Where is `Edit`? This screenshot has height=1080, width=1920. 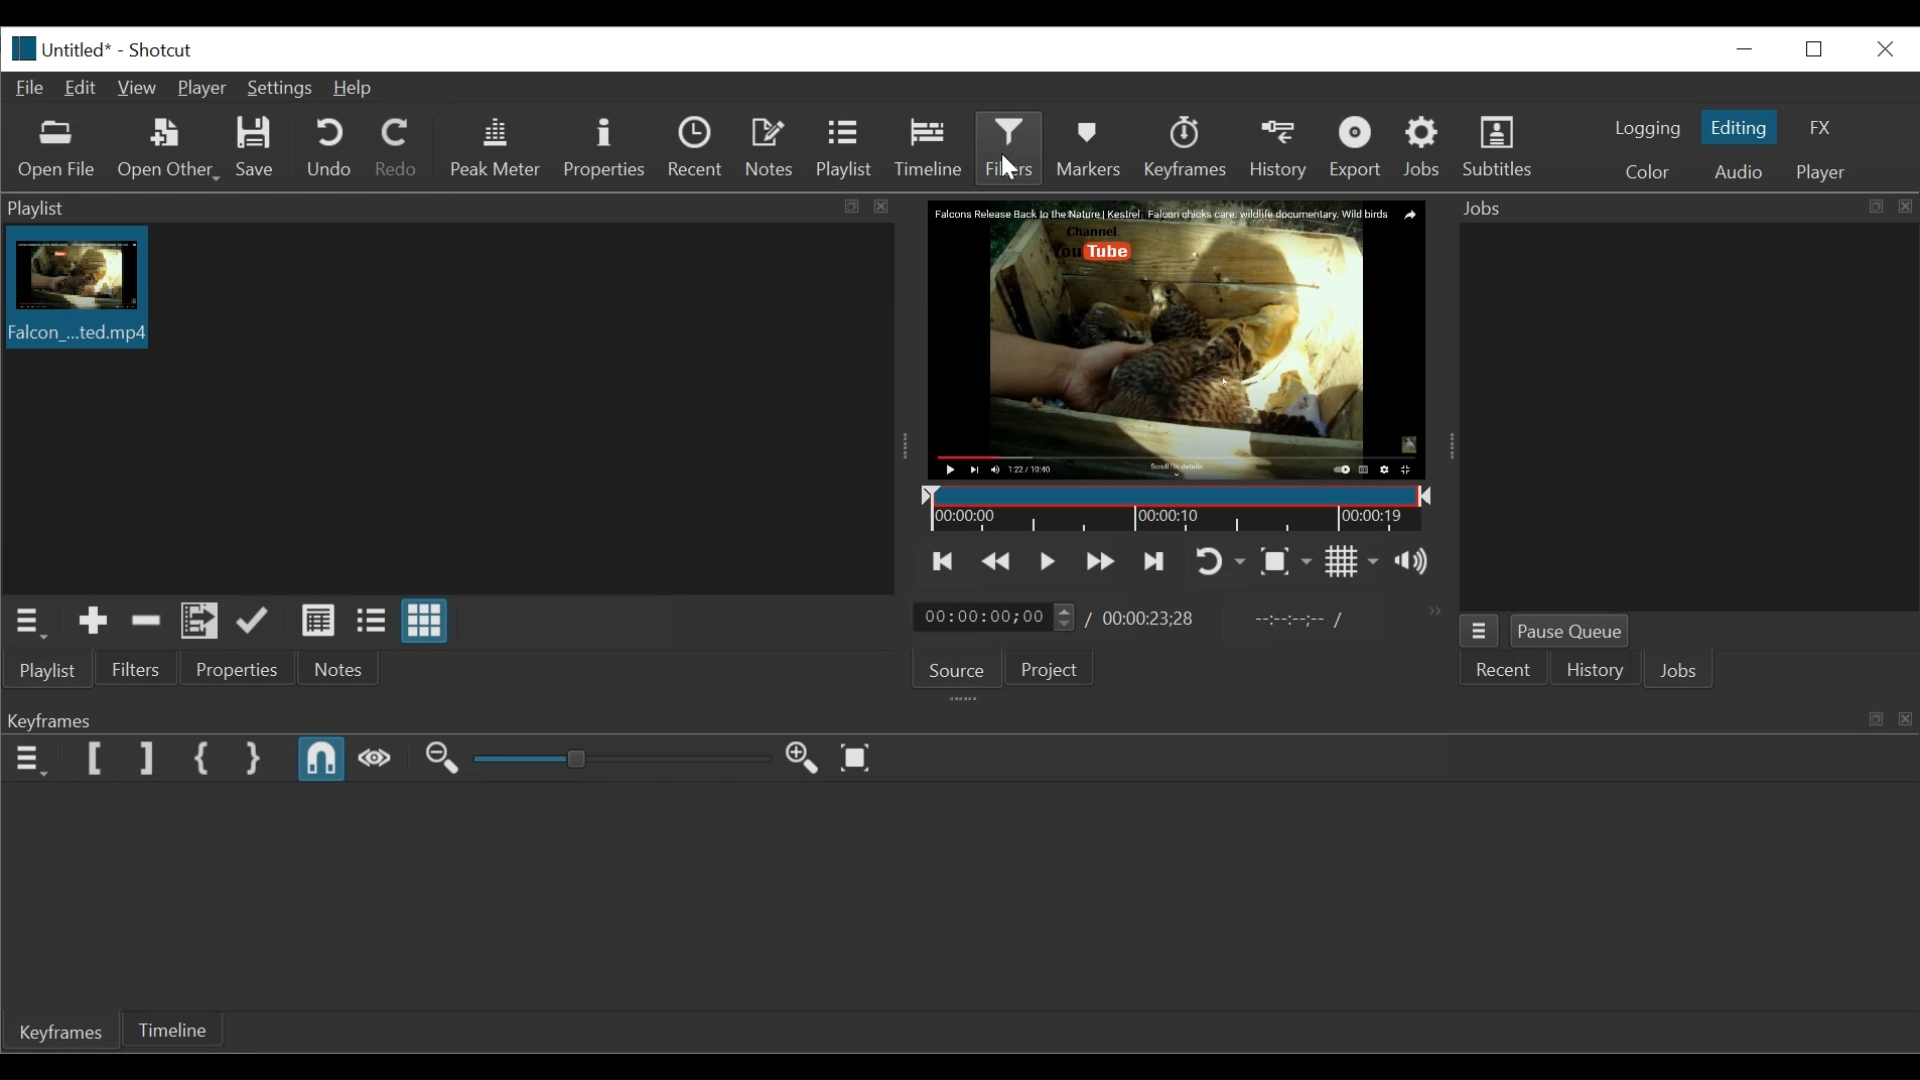 Edit is located at coordinates (81, 89).